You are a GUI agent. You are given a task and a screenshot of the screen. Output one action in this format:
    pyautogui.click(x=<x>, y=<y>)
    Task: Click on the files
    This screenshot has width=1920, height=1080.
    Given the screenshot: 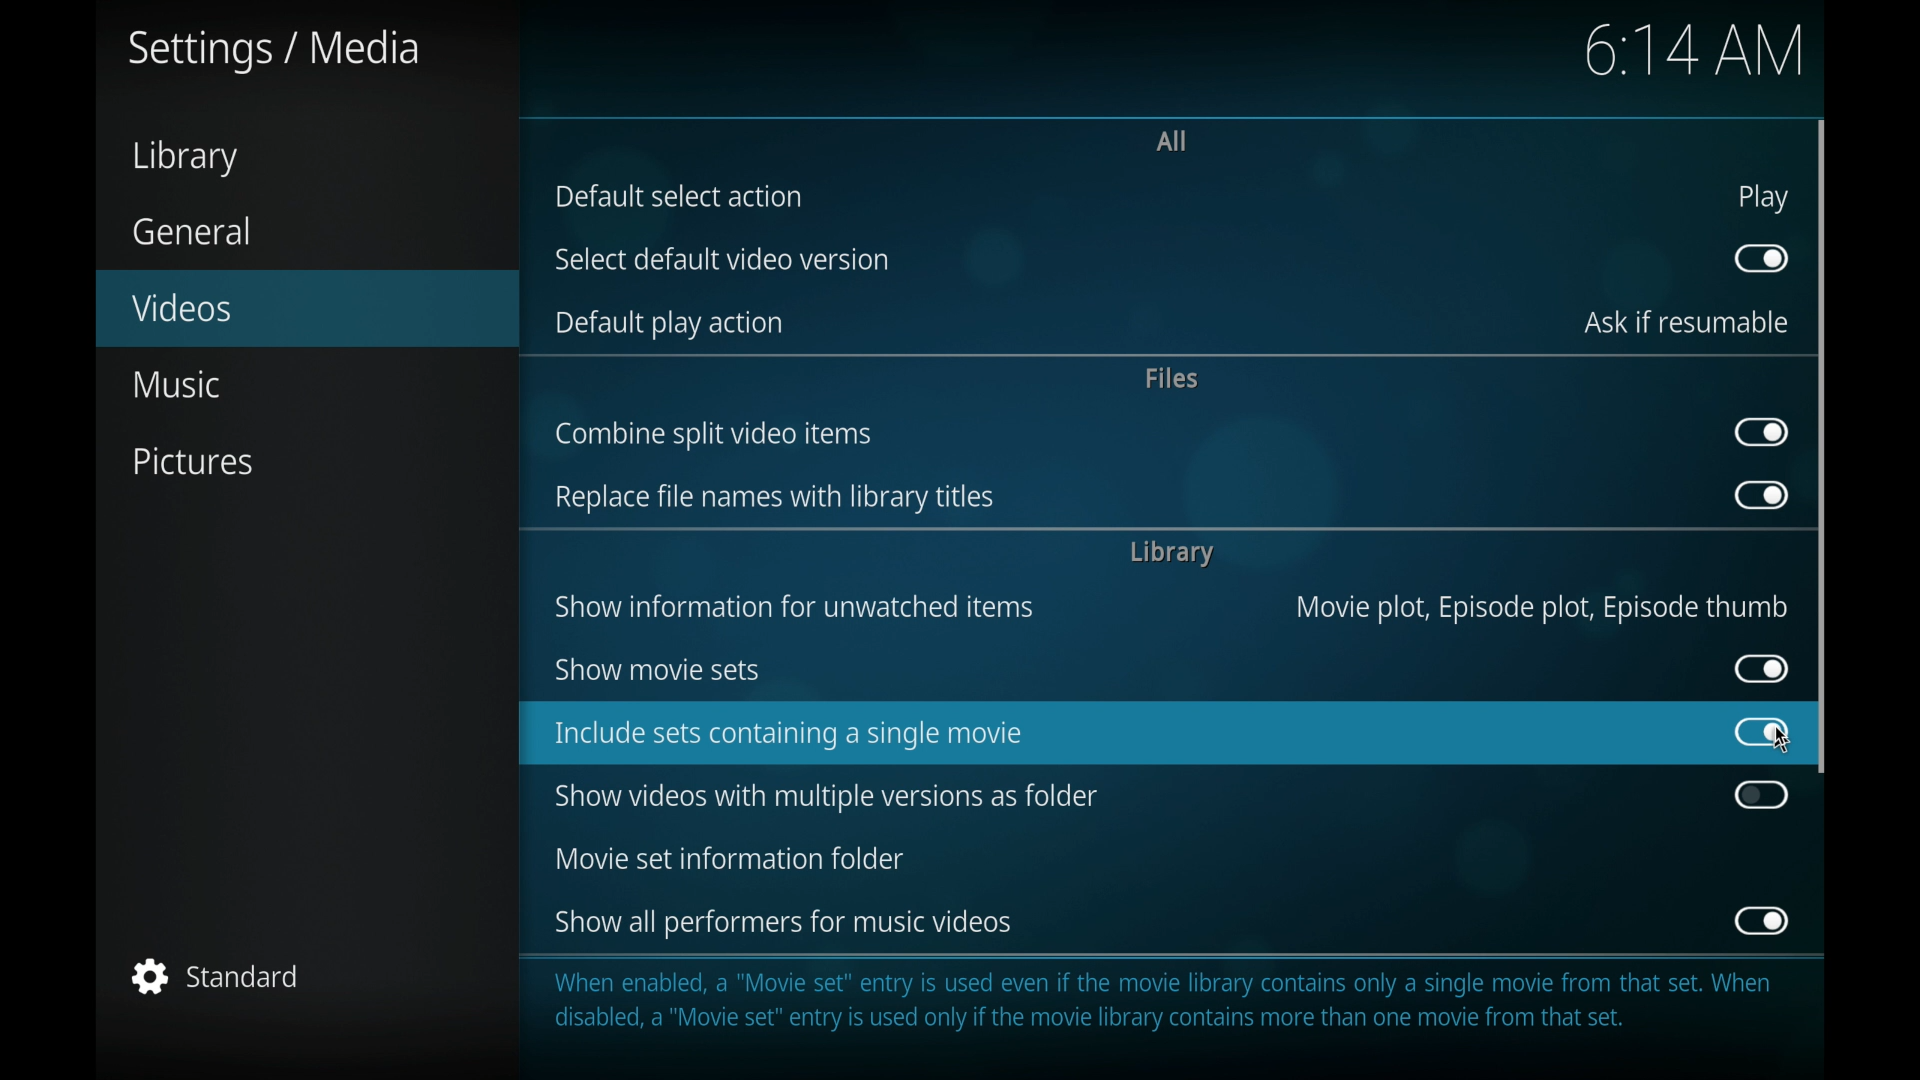 What is the action you would take?
    pyautogui.click(x=1172, y=377)
    